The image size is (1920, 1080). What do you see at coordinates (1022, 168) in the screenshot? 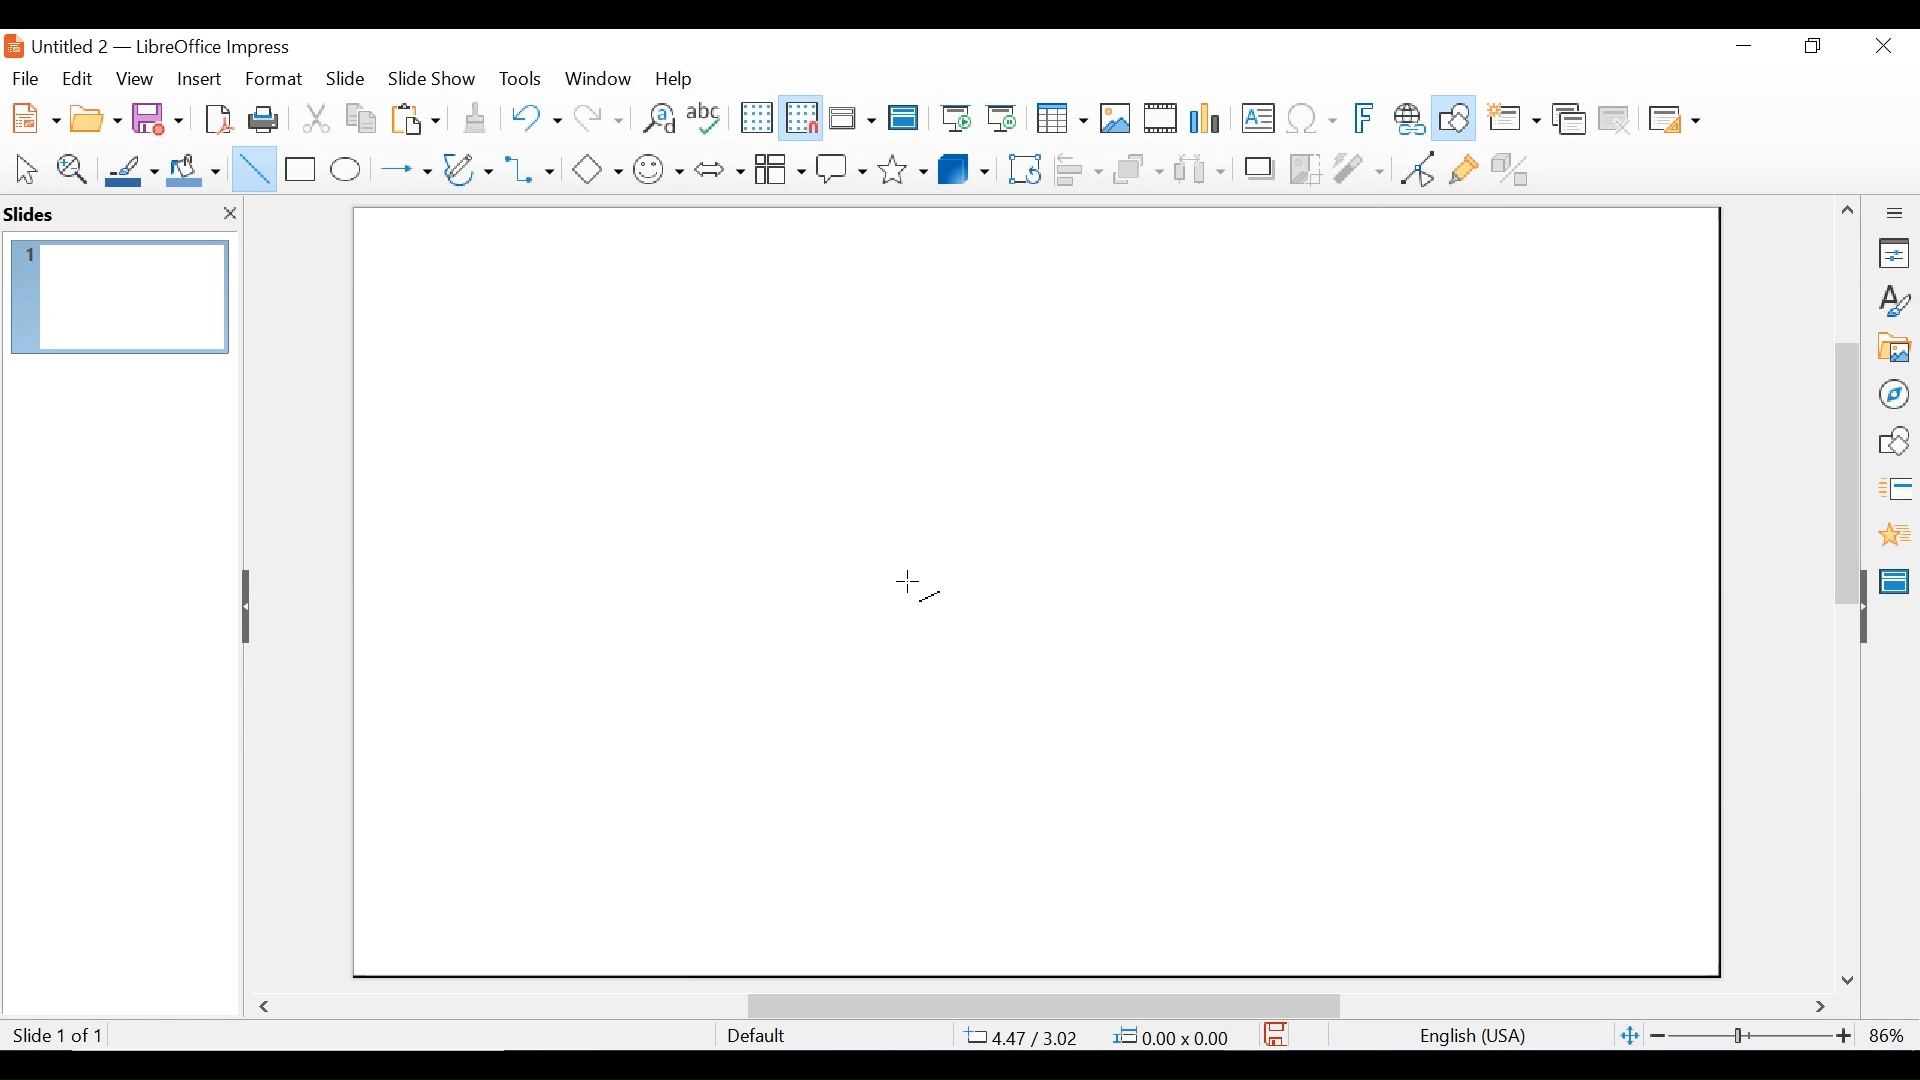
I see `Rotate` at bounding box center [1022, 168].